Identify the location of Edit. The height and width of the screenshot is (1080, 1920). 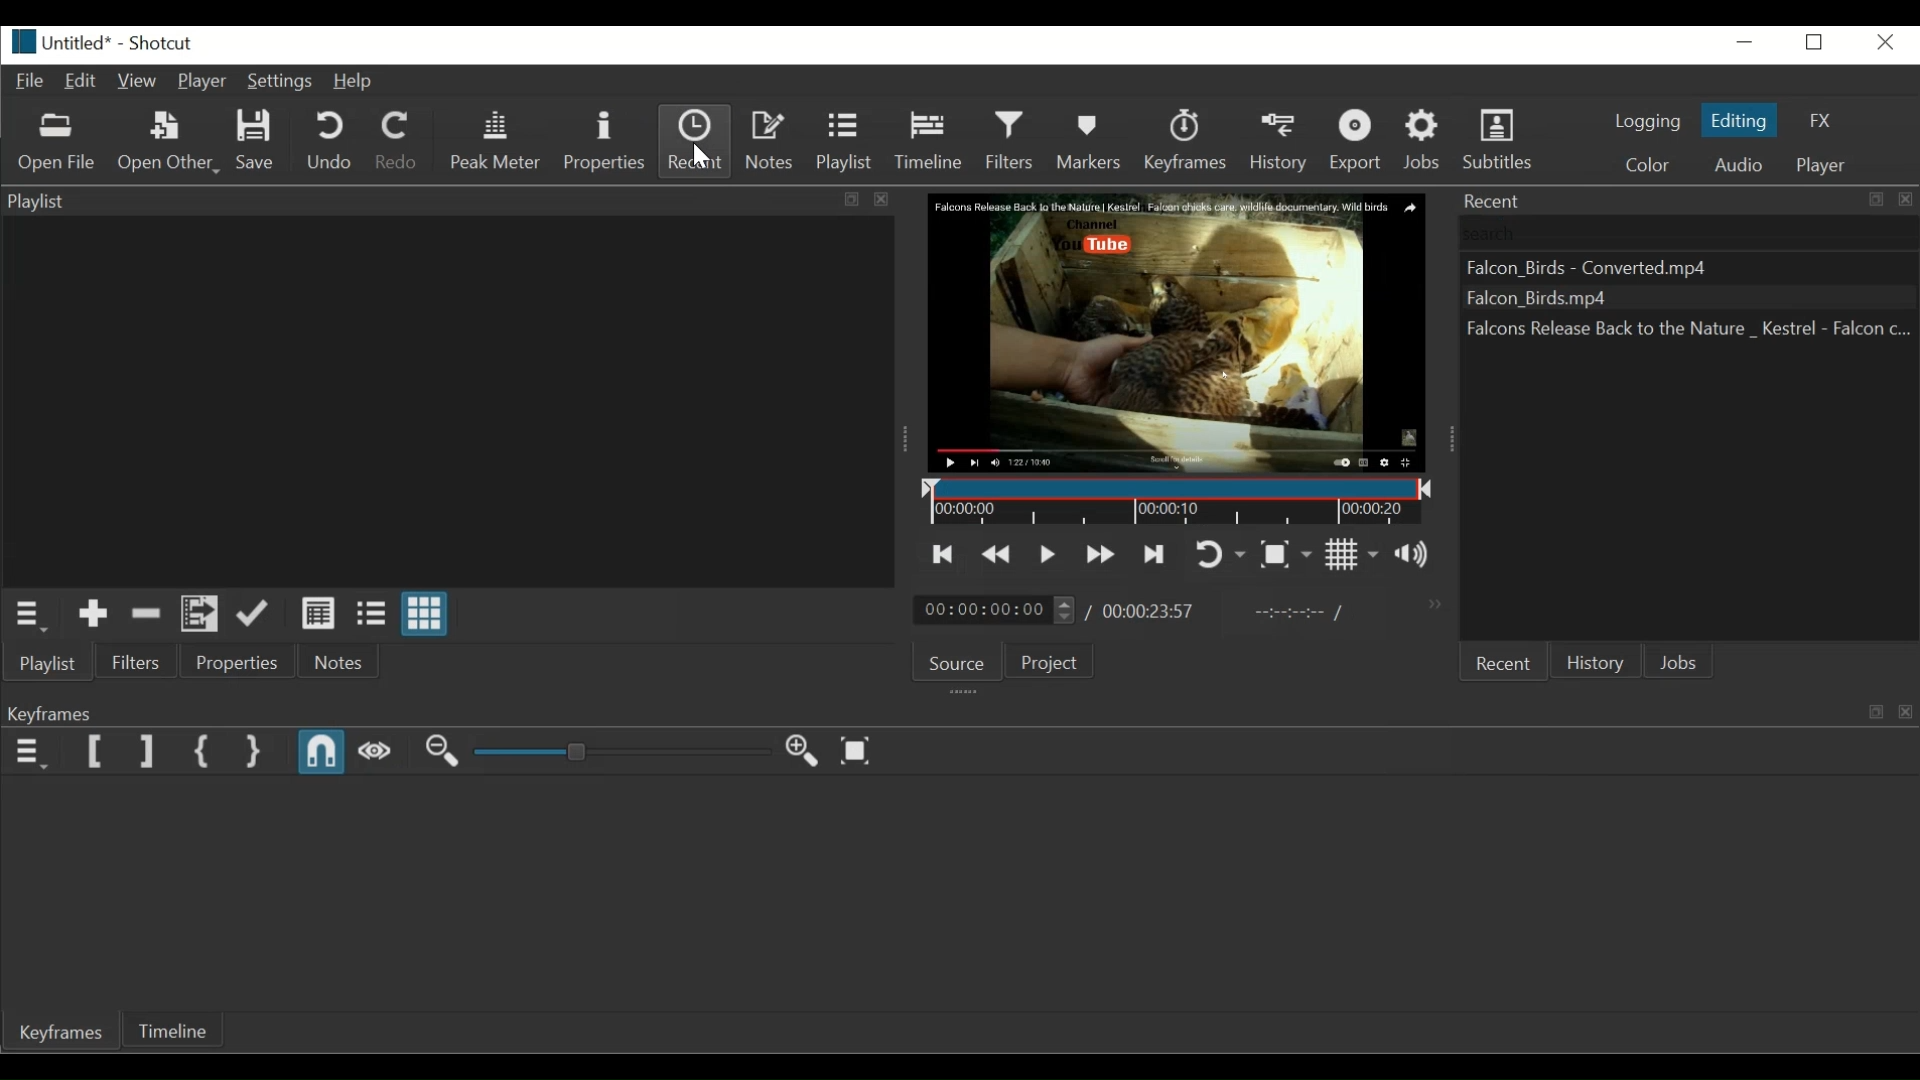
(81, 82).